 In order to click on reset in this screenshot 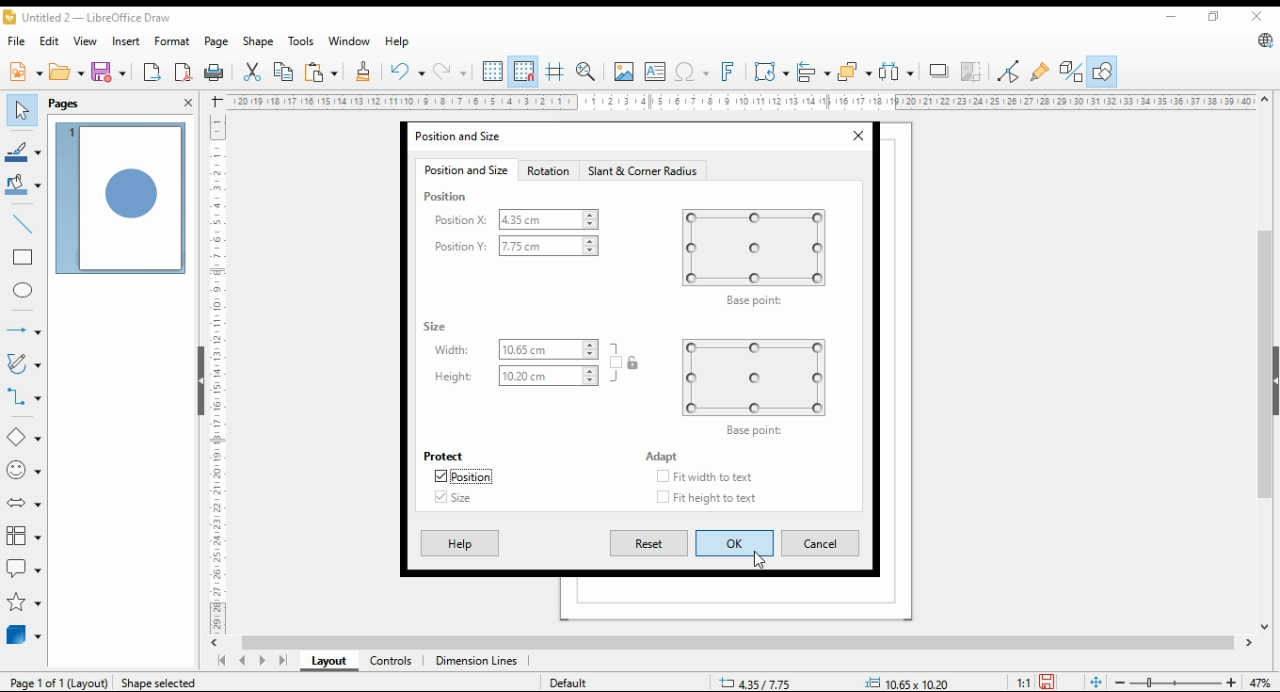, I will do `click(652, 542)`.